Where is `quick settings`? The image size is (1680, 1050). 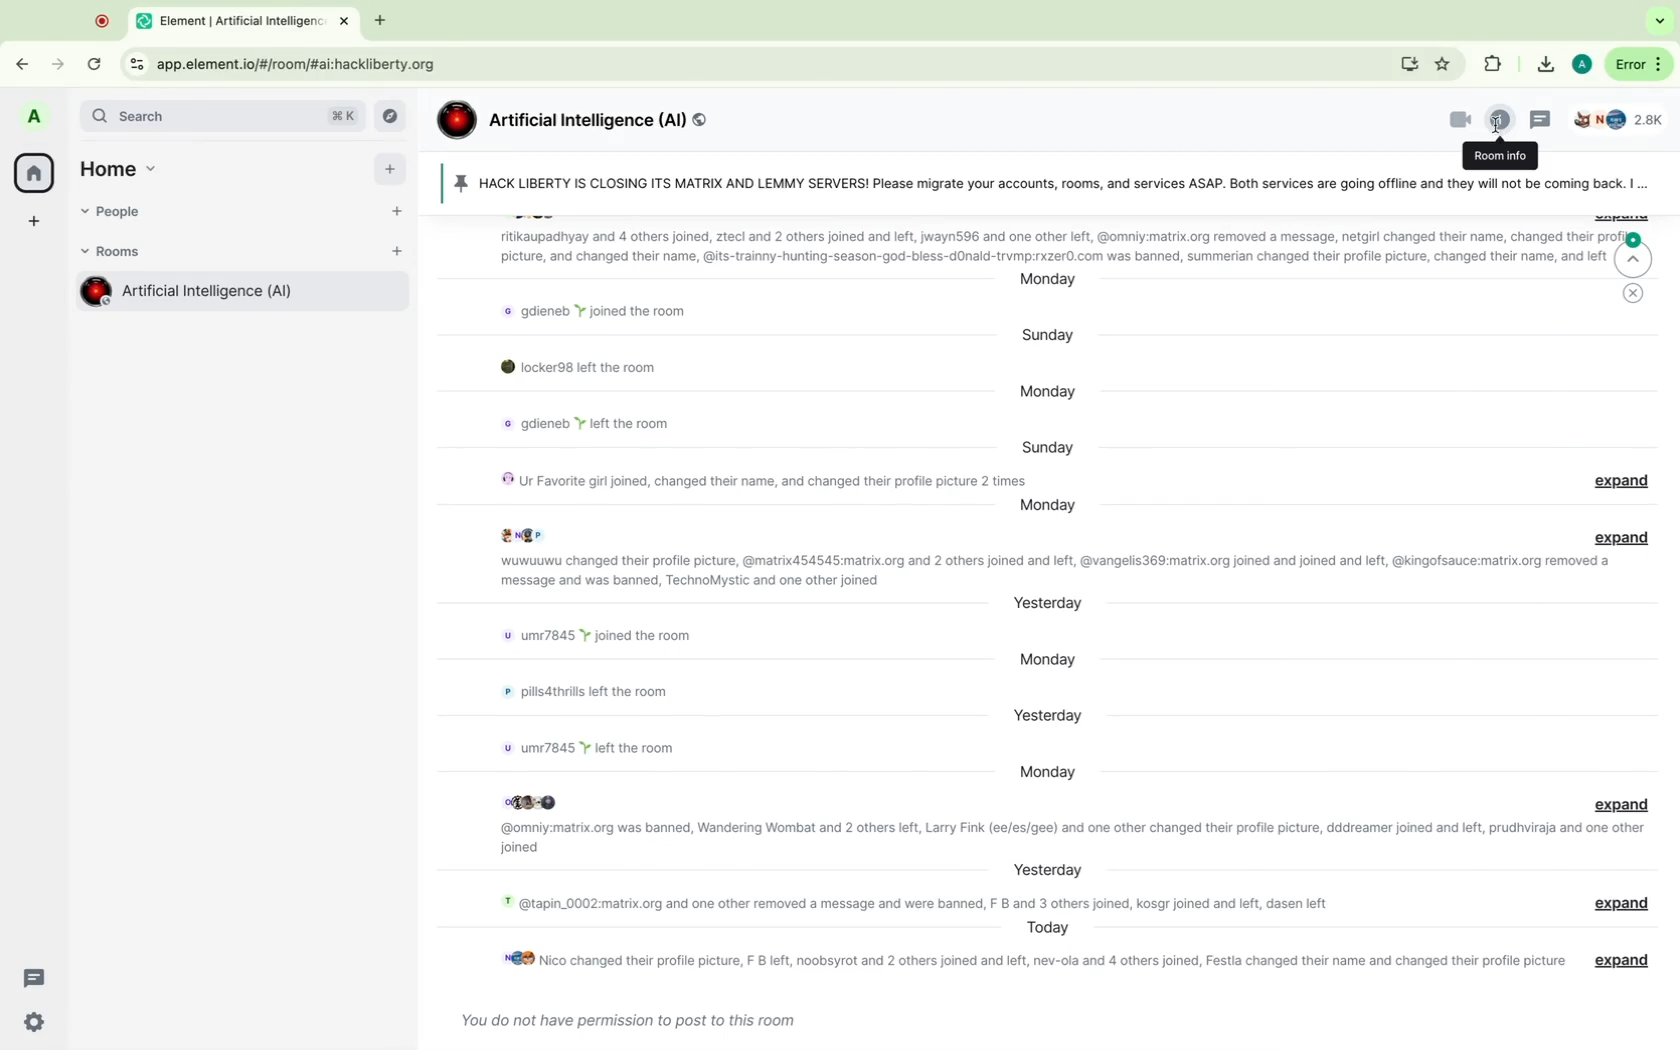 quick settings is located at coordinates (35, 1023).